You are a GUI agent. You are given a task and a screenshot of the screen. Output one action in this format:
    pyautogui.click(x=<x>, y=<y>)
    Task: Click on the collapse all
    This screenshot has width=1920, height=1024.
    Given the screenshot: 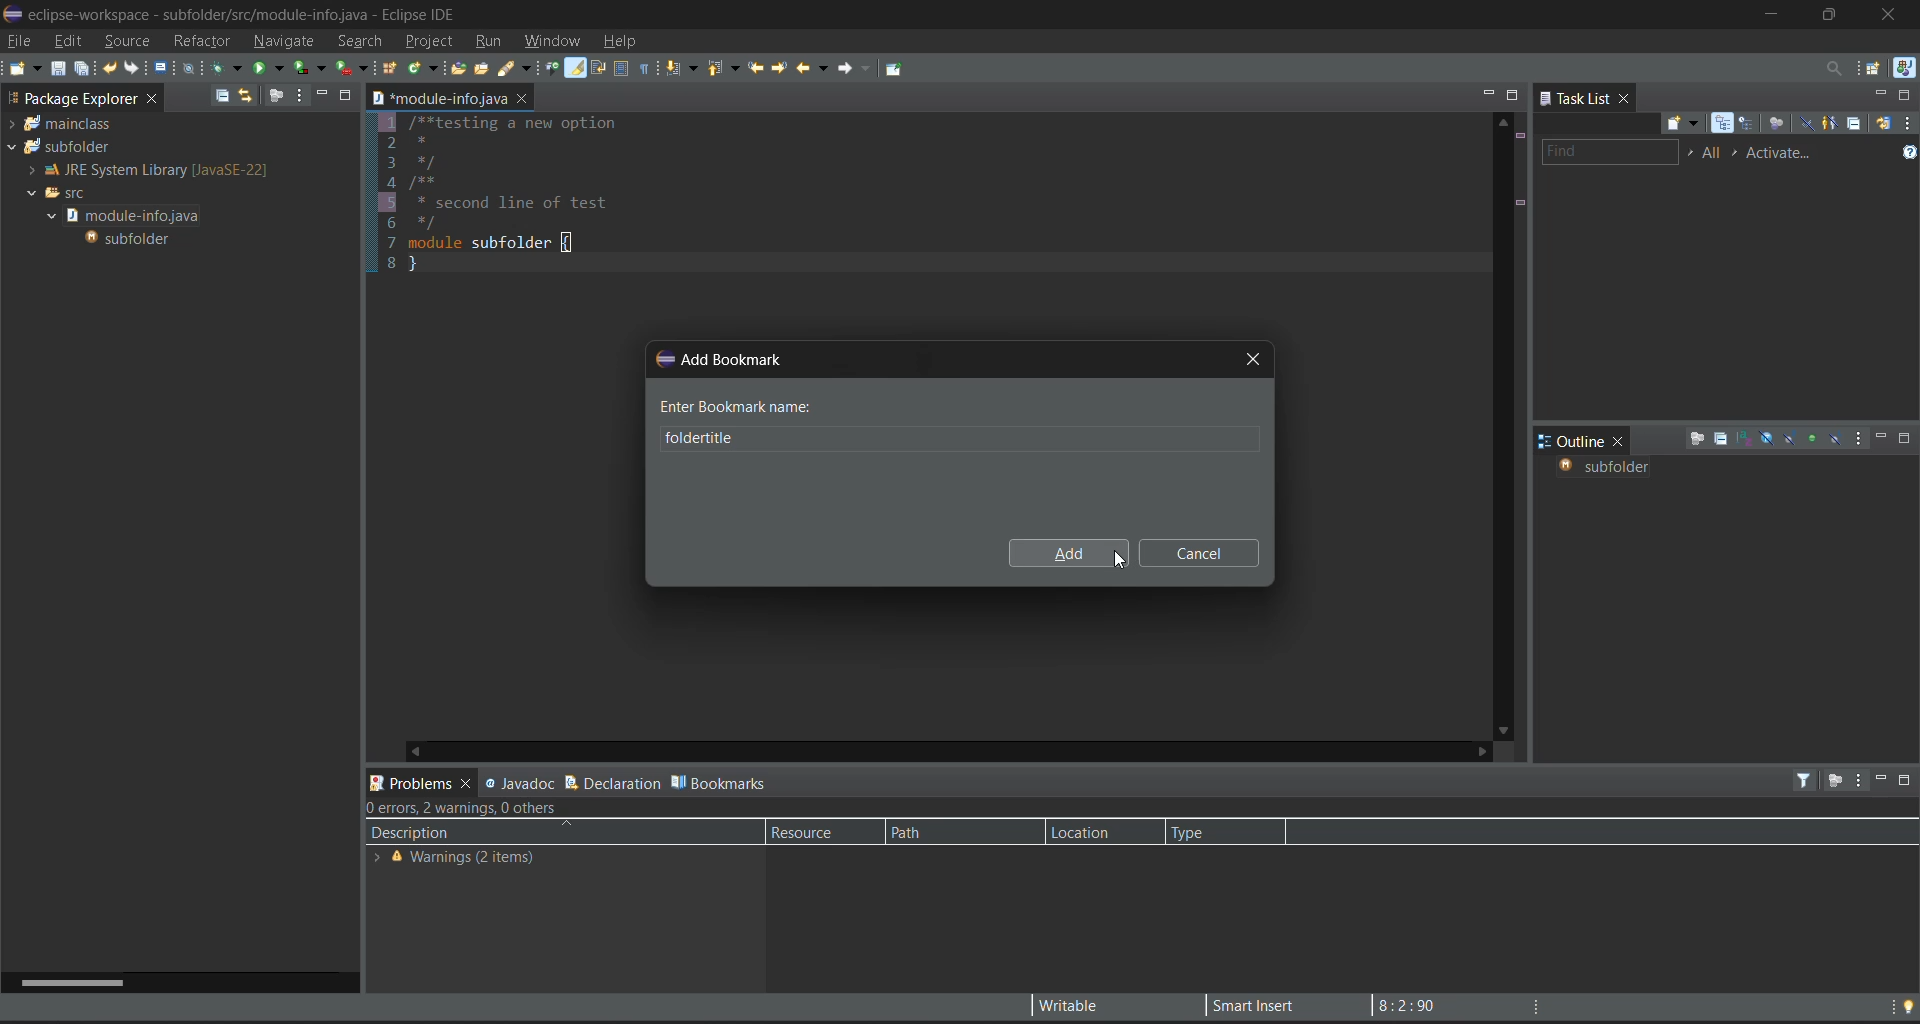 What is the action you would take?
    pyautogui.click(x=1719, y=440)
    